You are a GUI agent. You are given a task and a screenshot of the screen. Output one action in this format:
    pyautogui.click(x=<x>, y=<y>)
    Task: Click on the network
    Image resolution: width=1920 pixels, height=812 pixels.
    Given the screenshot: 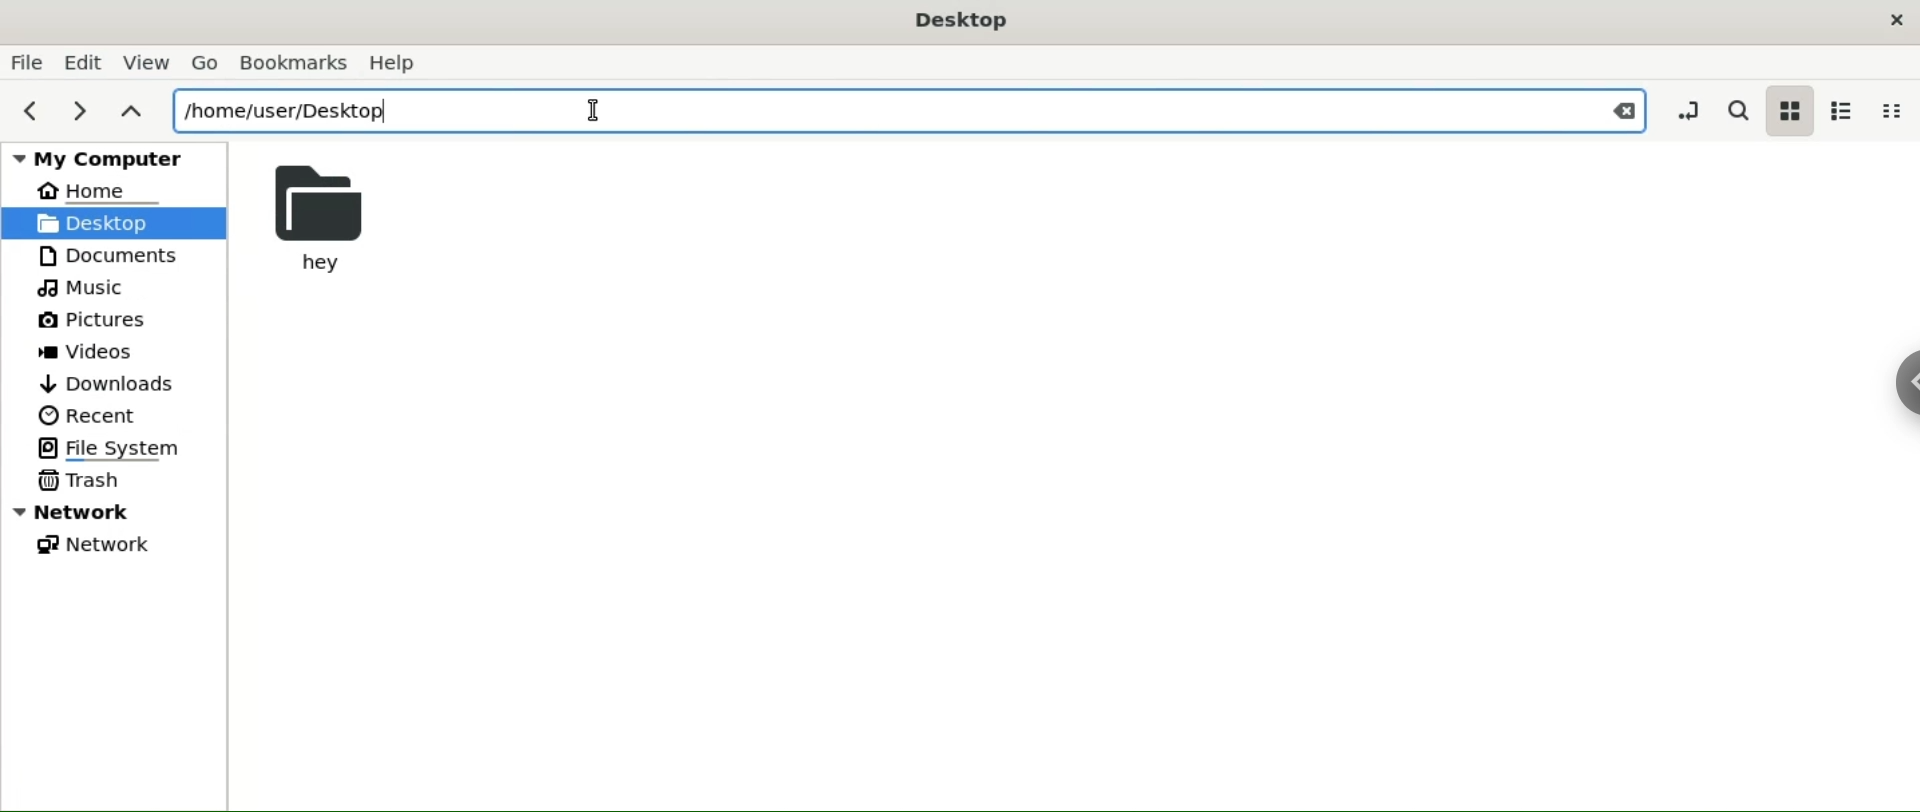 What is the action you would take?
    pyautogui.click(x=116, y=513)
    